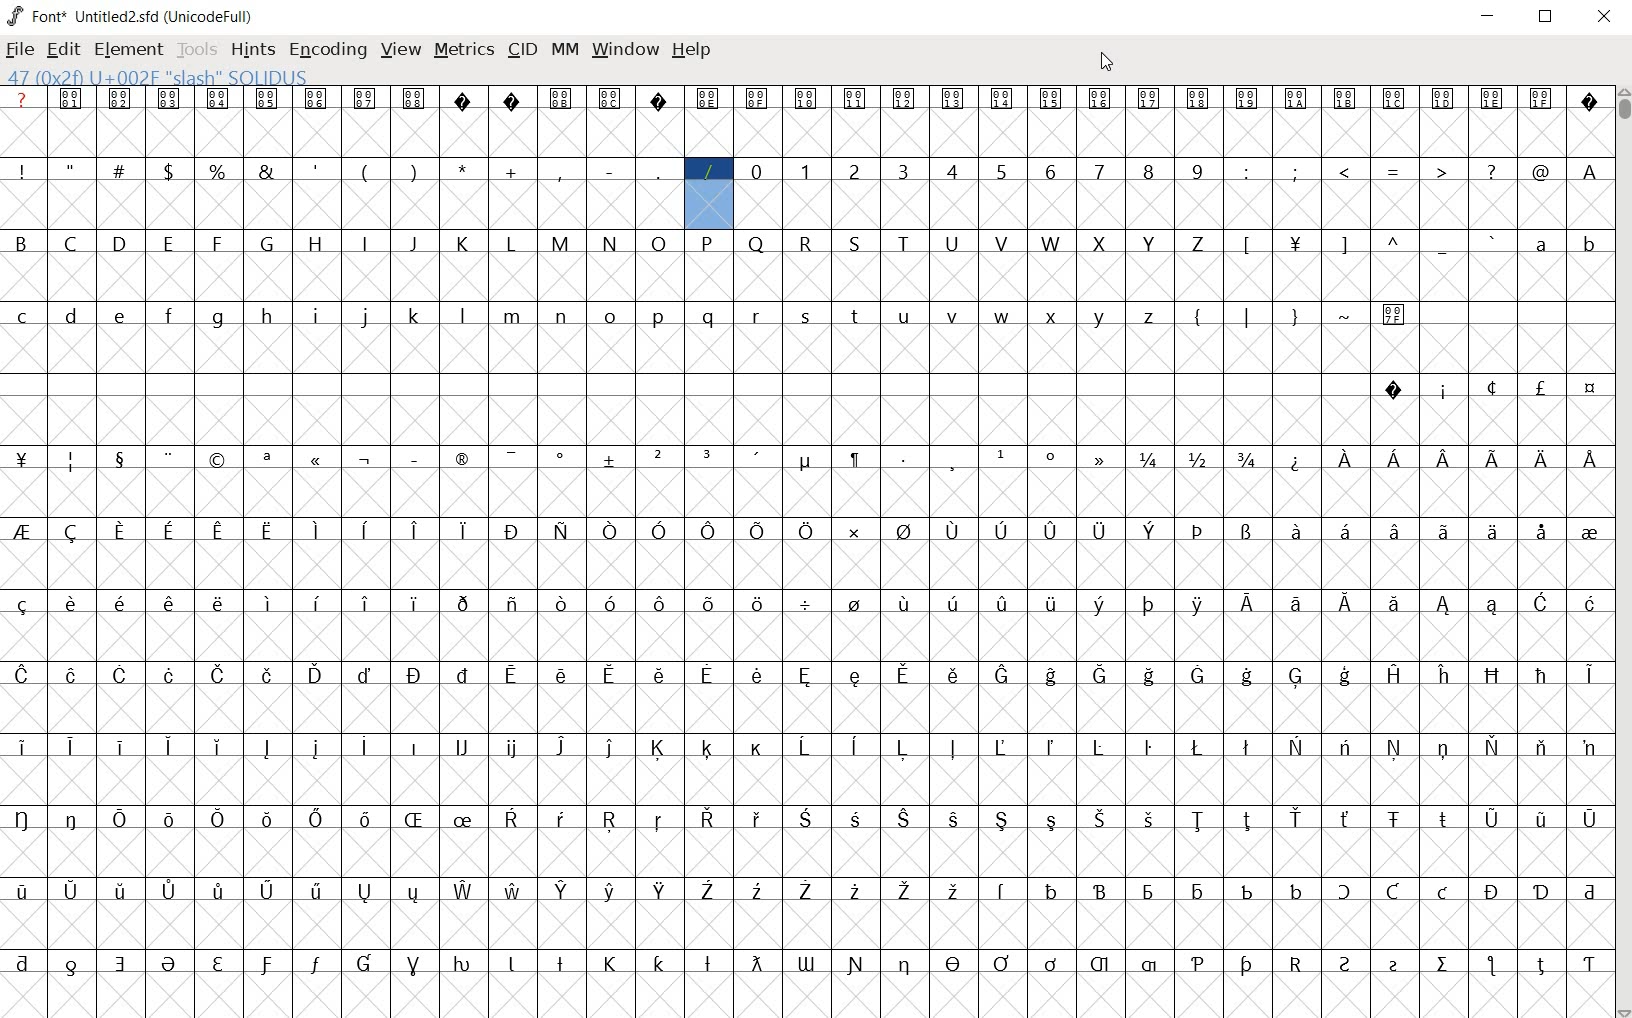 The width and height of the screenshot is (1632, 1018). I want to click on glyph, so click(952, 244).